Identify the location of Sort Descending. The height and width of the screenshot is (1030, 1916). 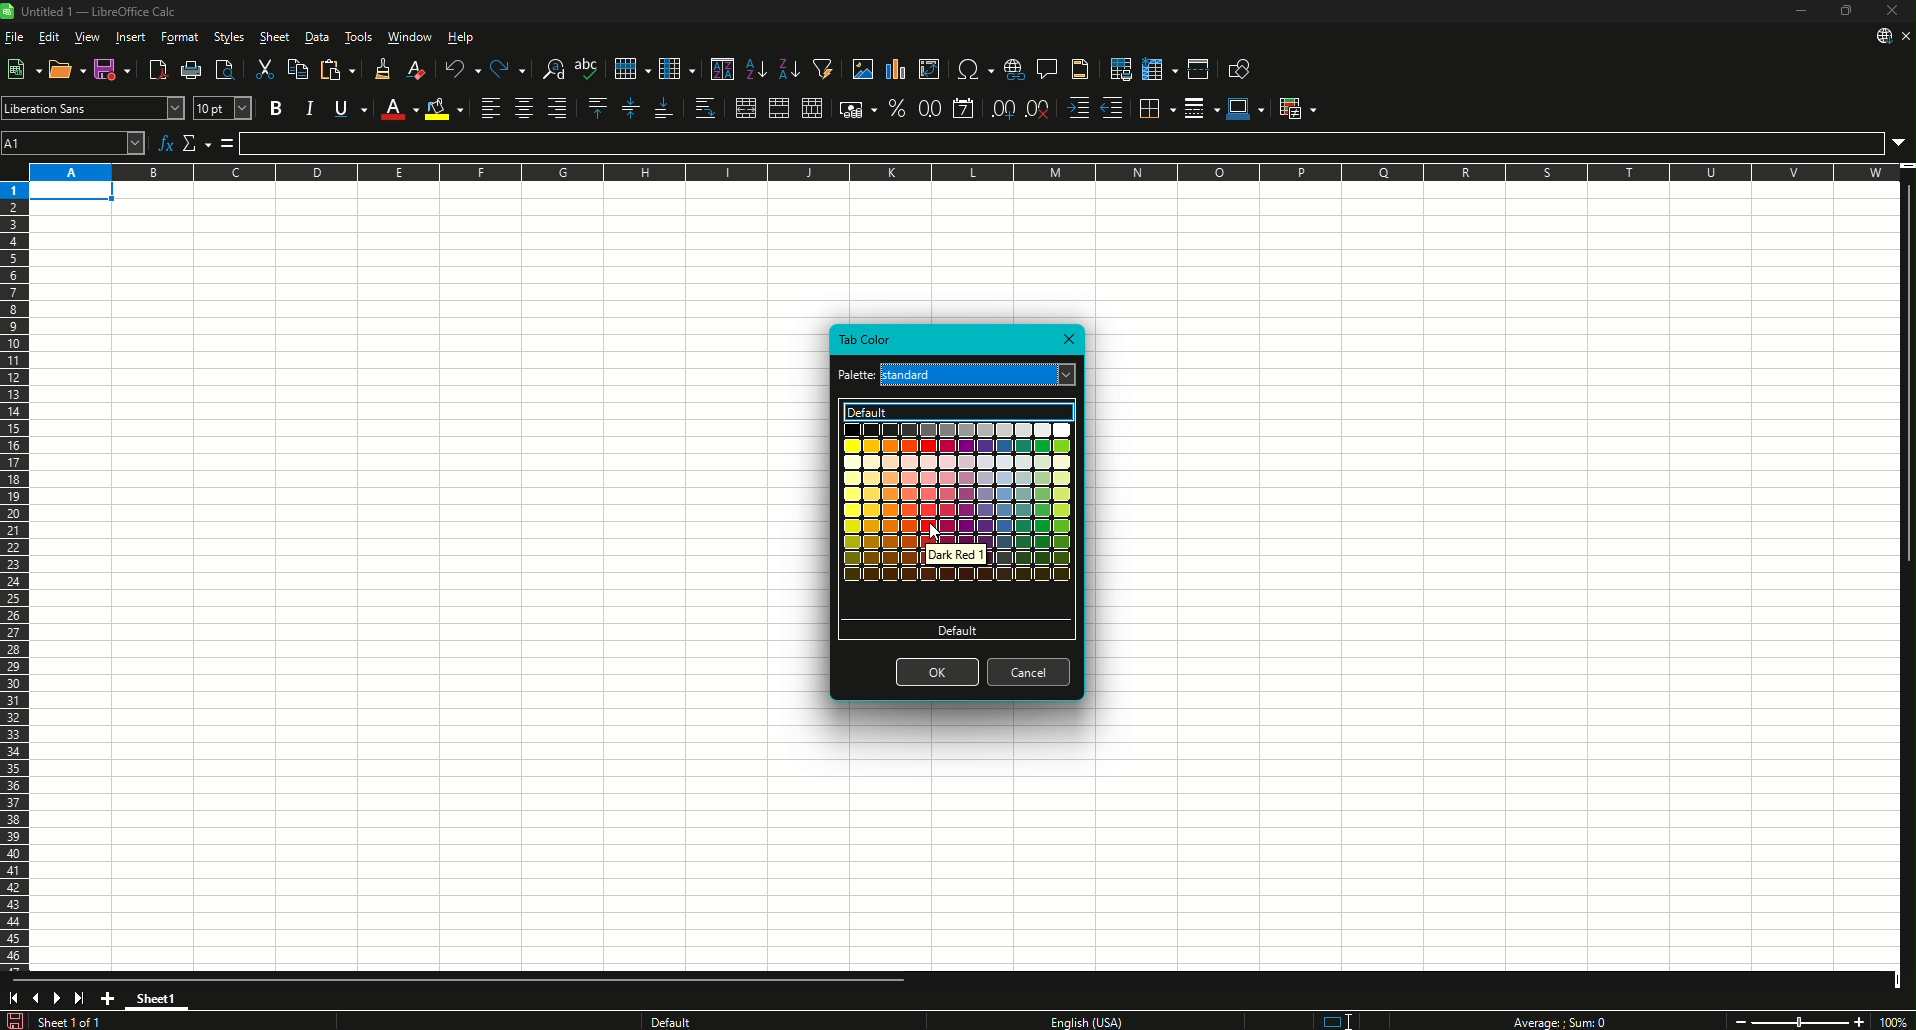
(791, 69).